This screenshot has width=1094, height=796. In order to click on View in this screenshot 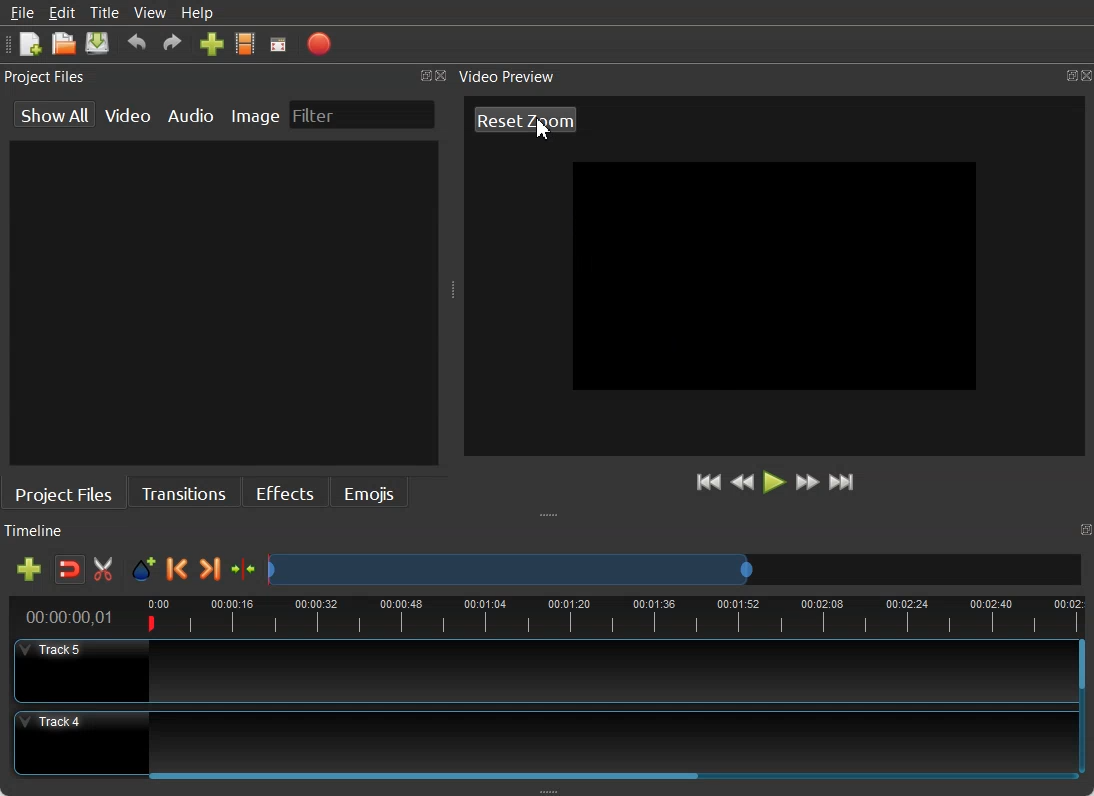, I will do `click(149, 12)`.